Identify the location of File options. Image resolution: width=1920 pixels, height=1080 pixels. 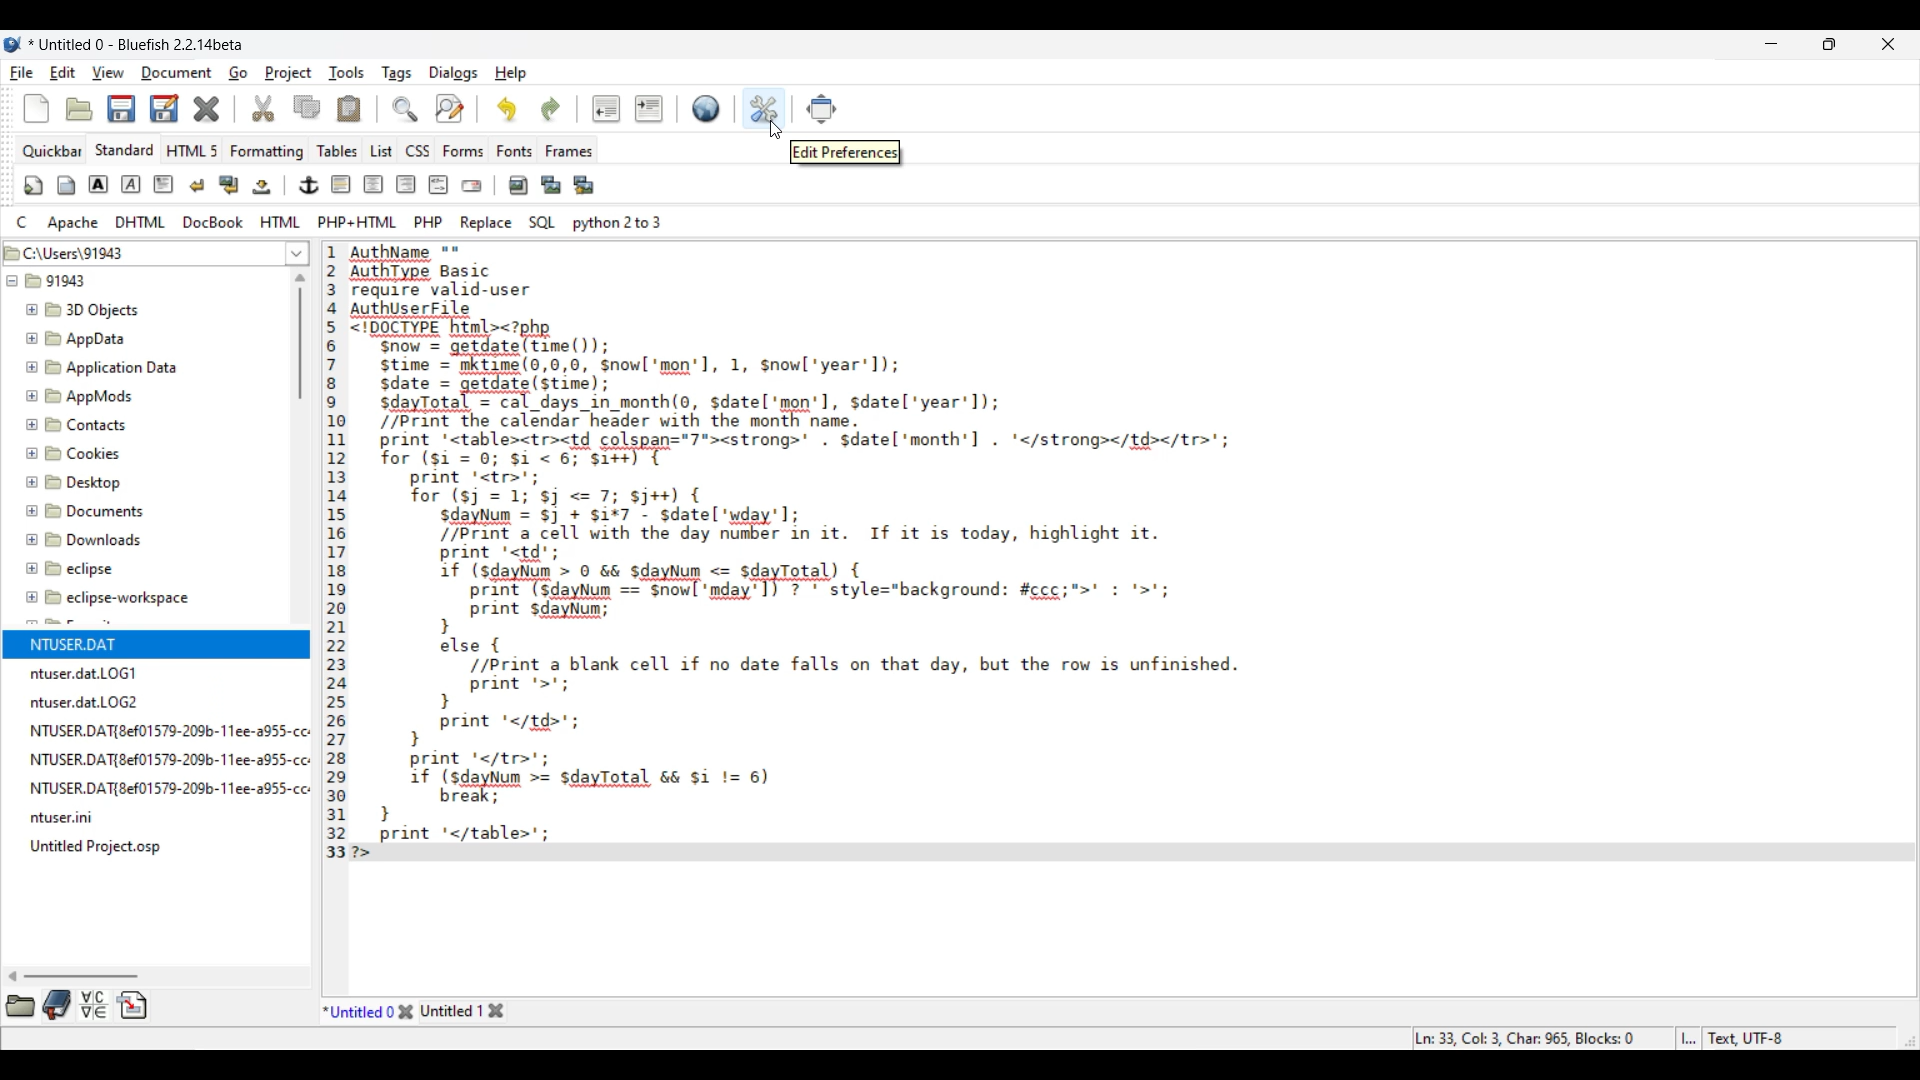
(298, 254).